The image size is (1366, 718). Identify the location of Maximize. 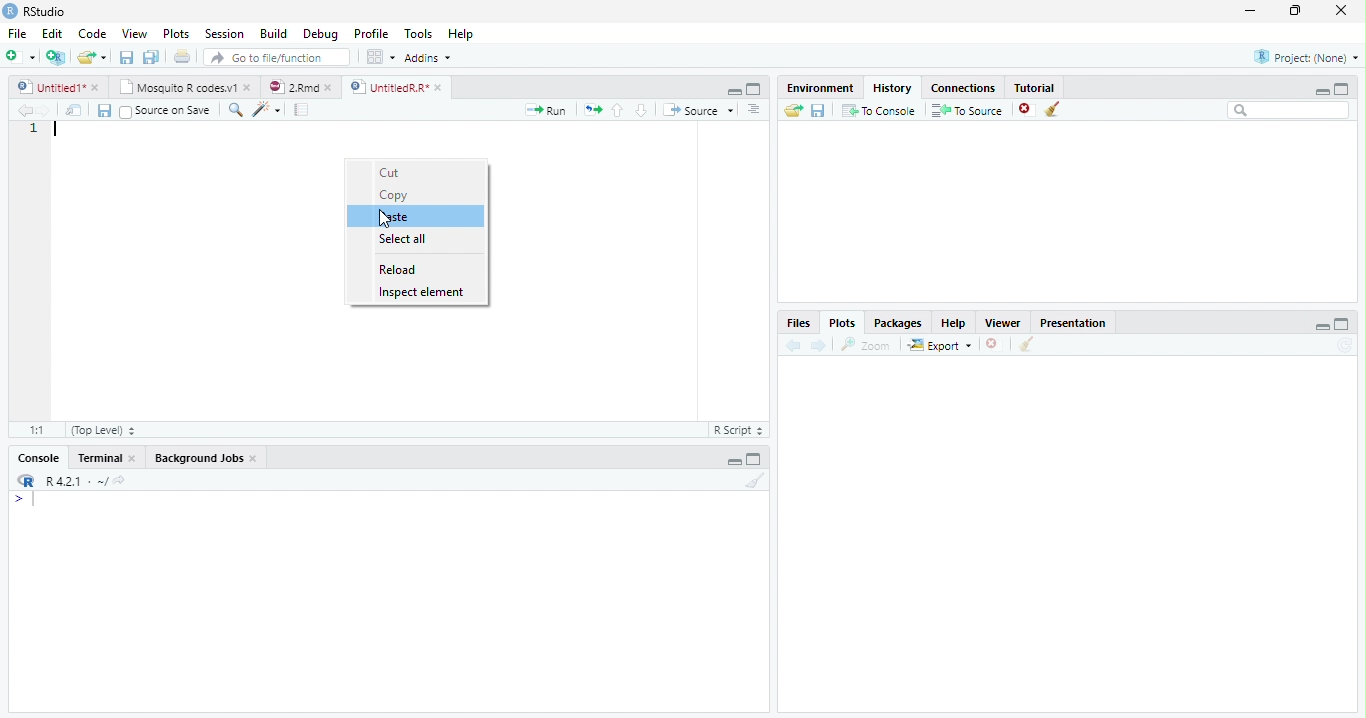
(756, 460).